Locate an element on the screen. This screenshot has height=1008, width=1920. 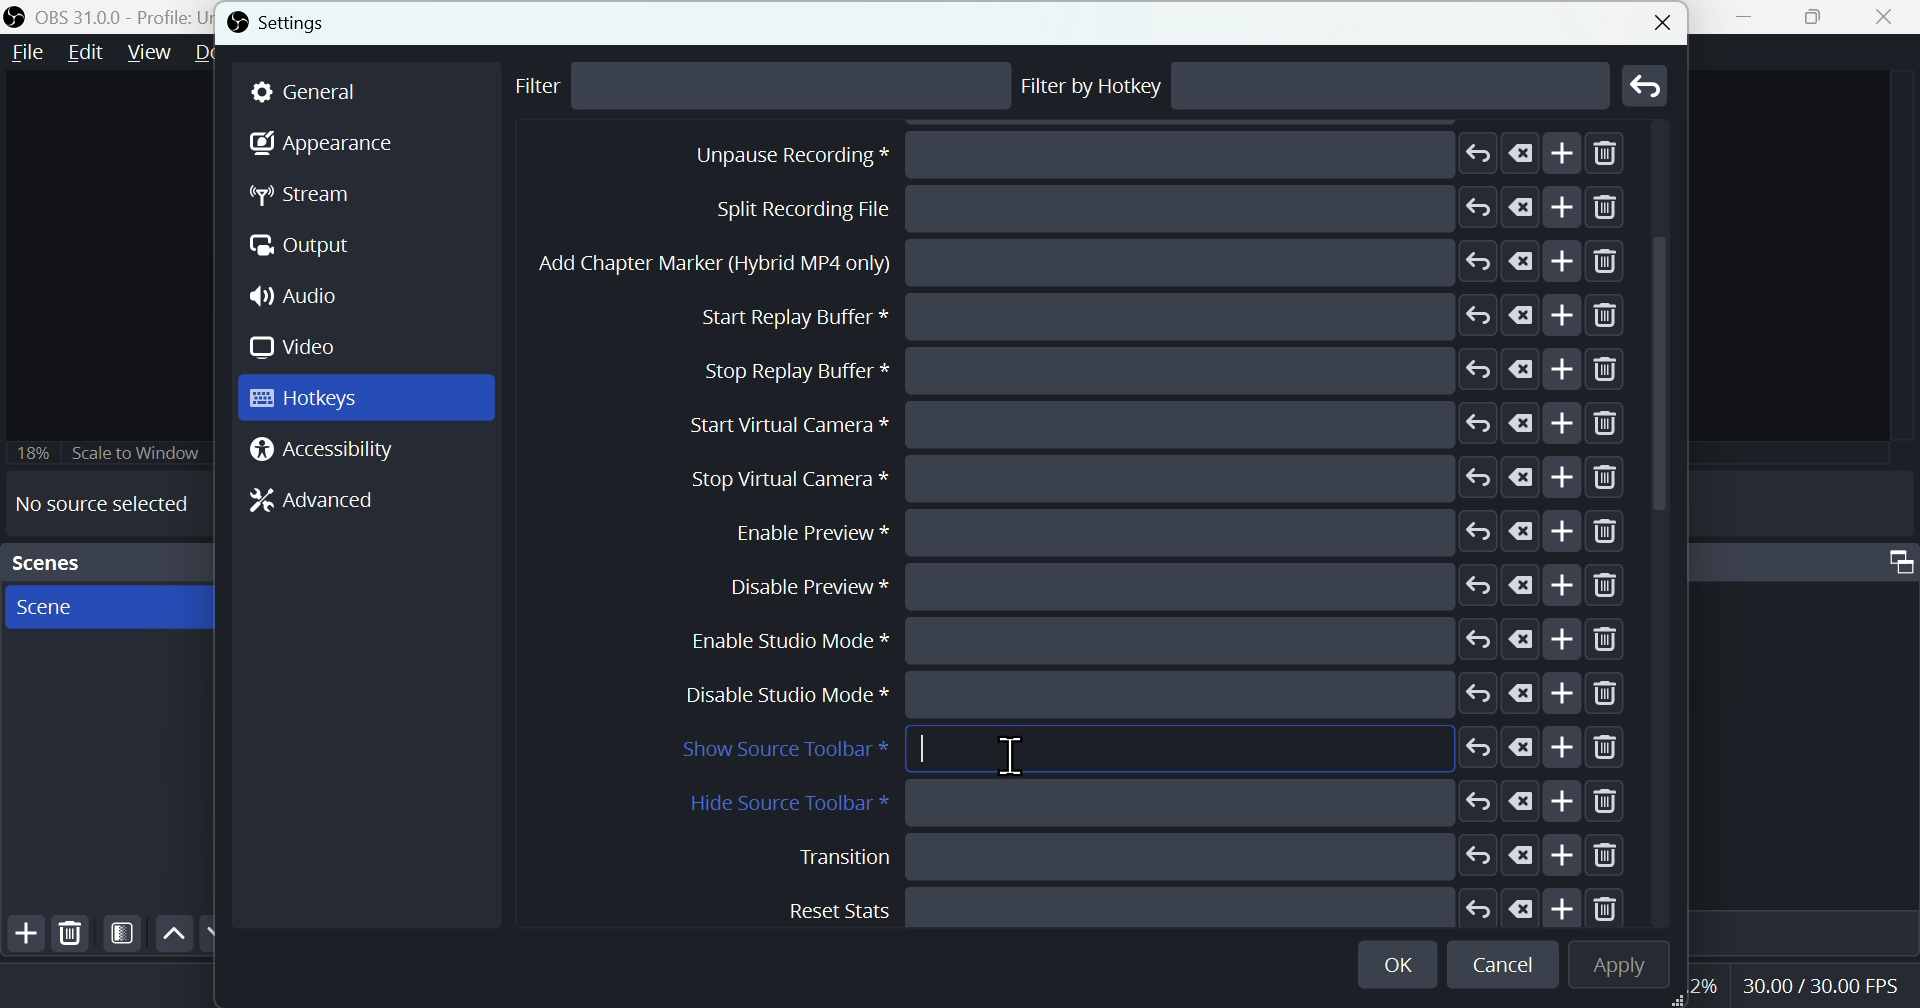
Apply is located at coordinates (1615, 966).